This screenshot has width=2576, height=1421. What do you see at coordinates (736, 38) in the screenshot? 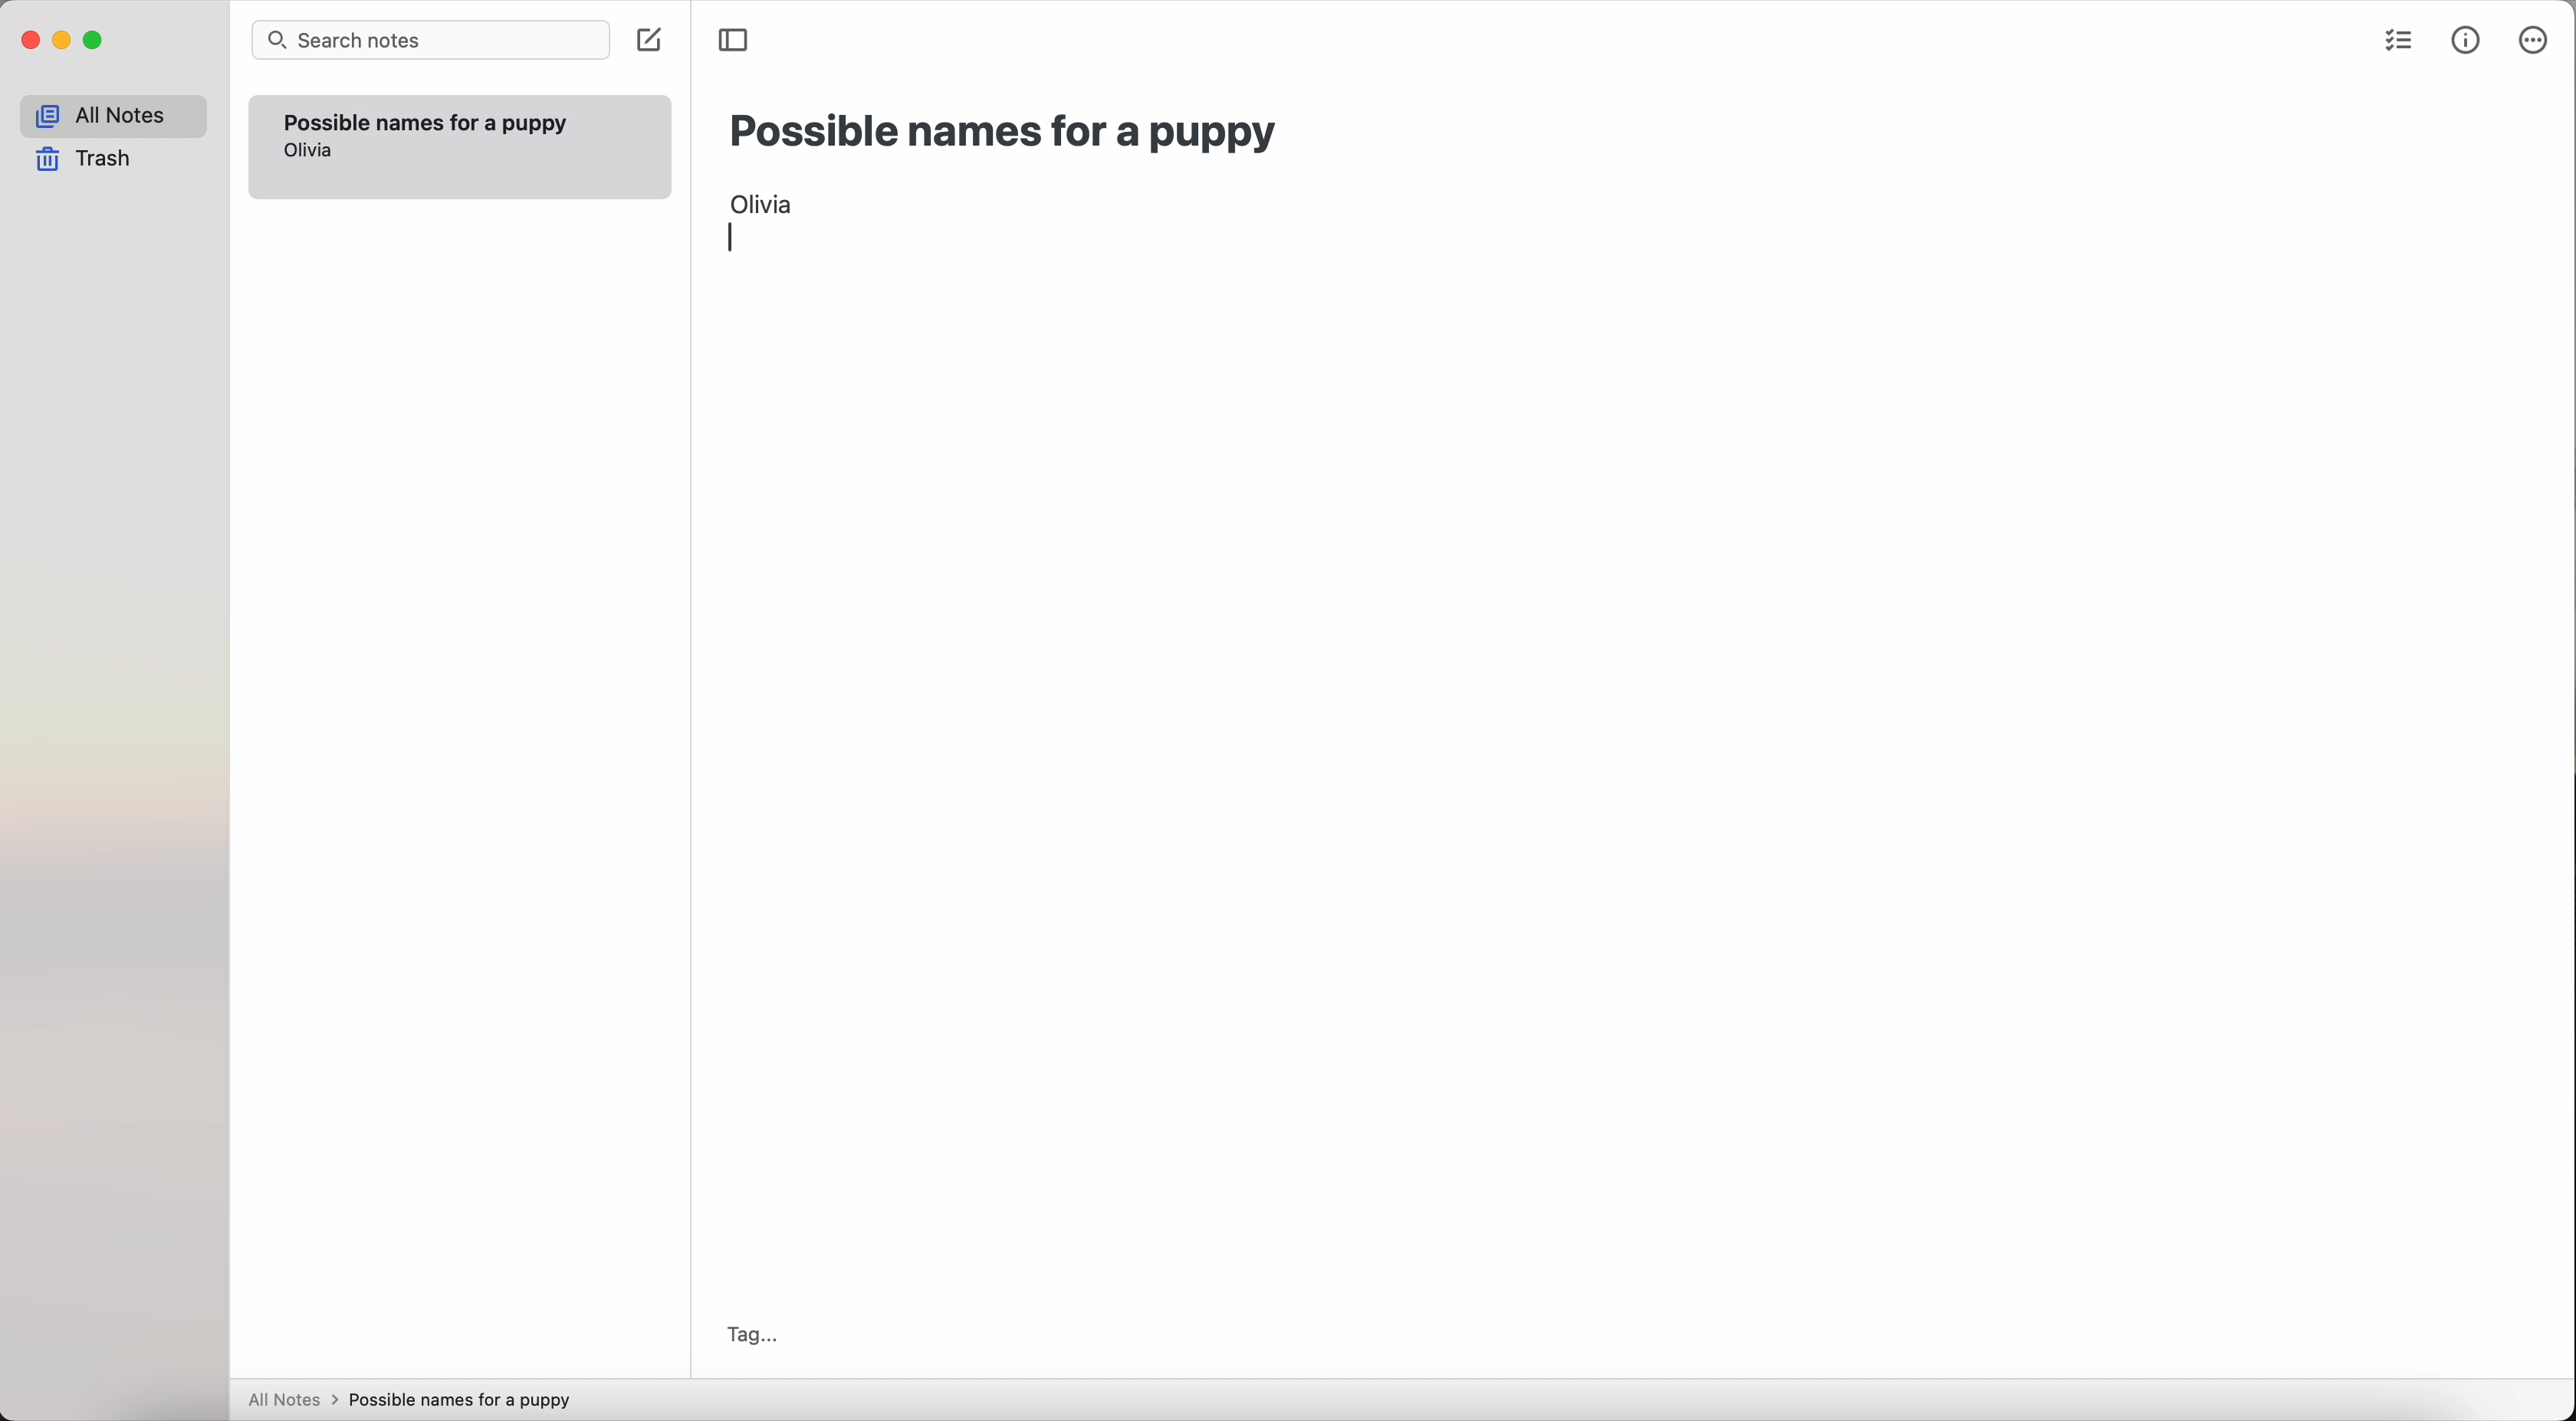
I see `toggle sidebar` at bounding box center [736, 38].